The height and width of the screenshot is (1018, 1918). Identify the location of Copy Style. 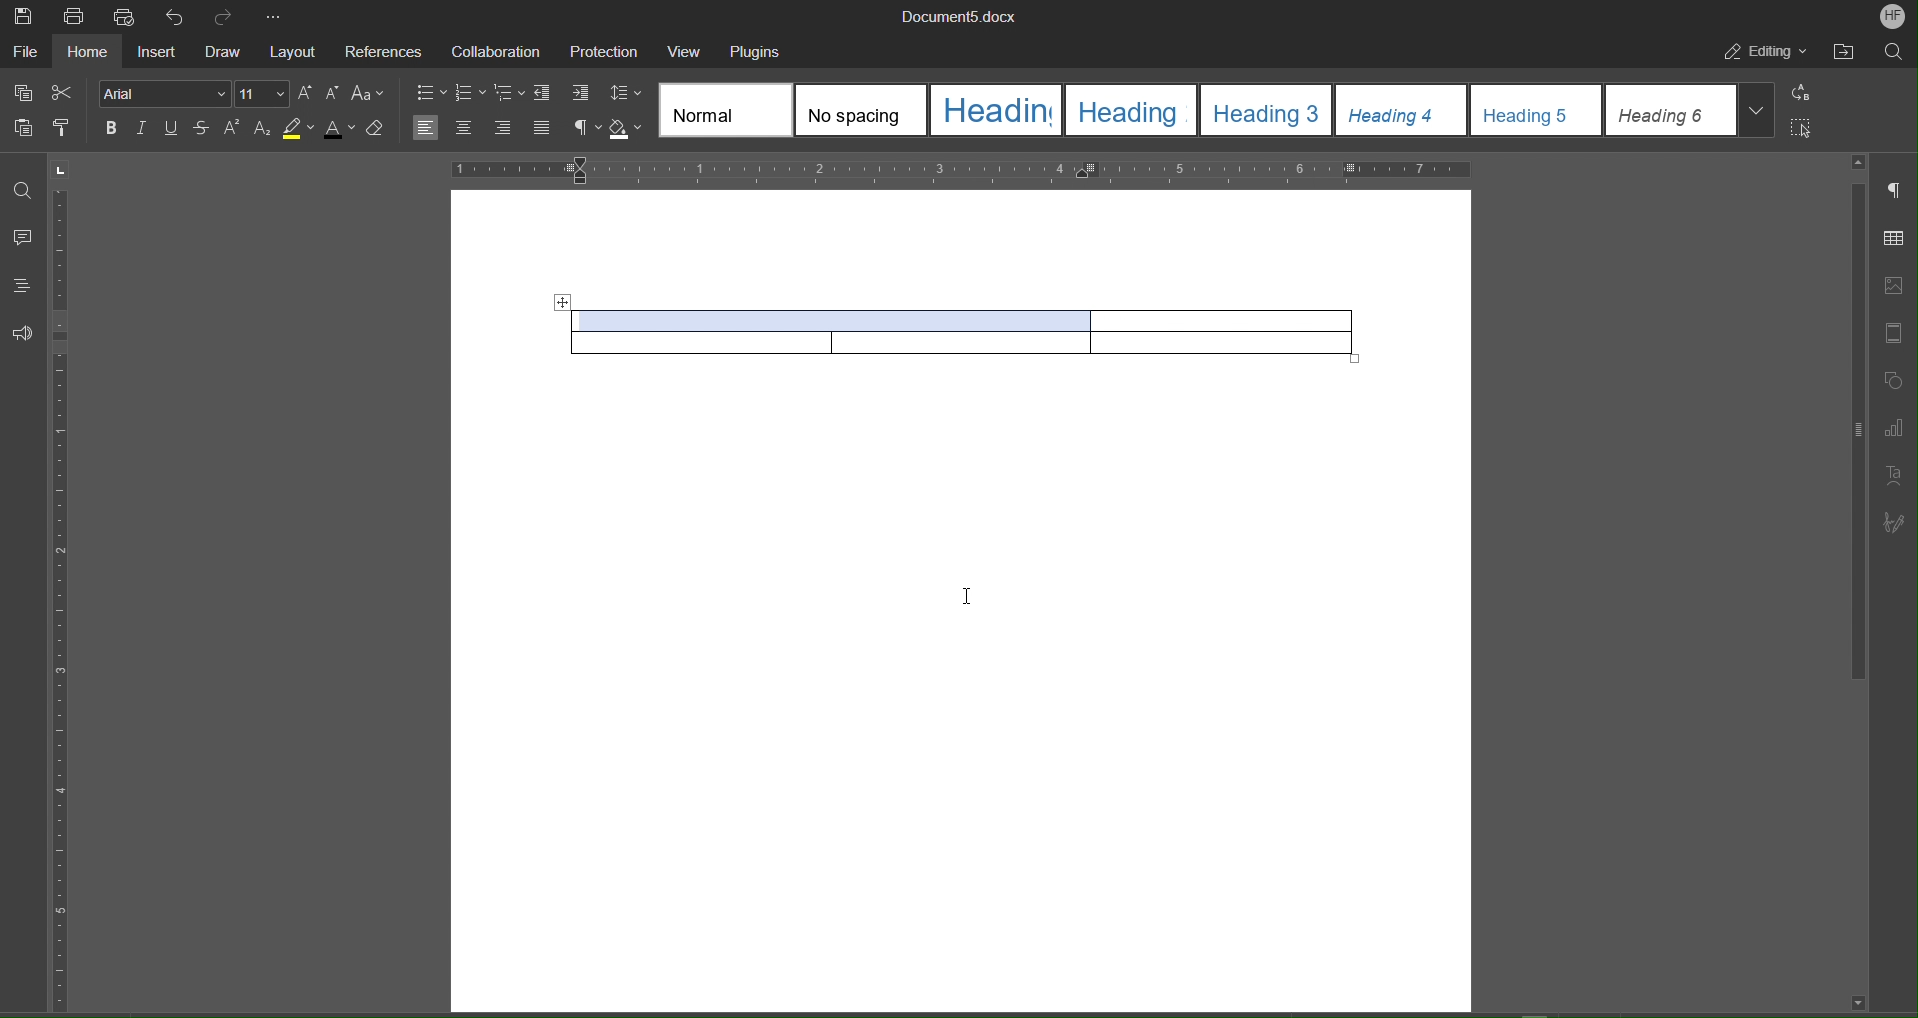
(67, 130).